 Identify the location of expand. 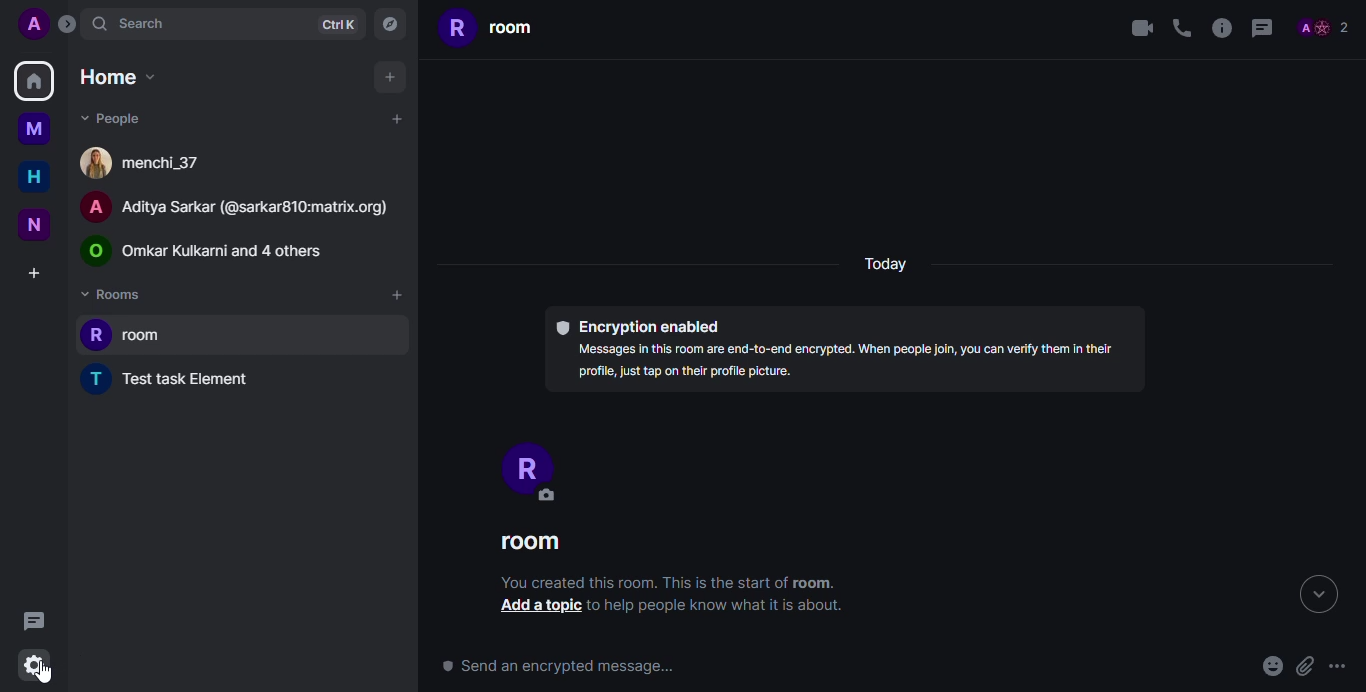
(1318, 597).